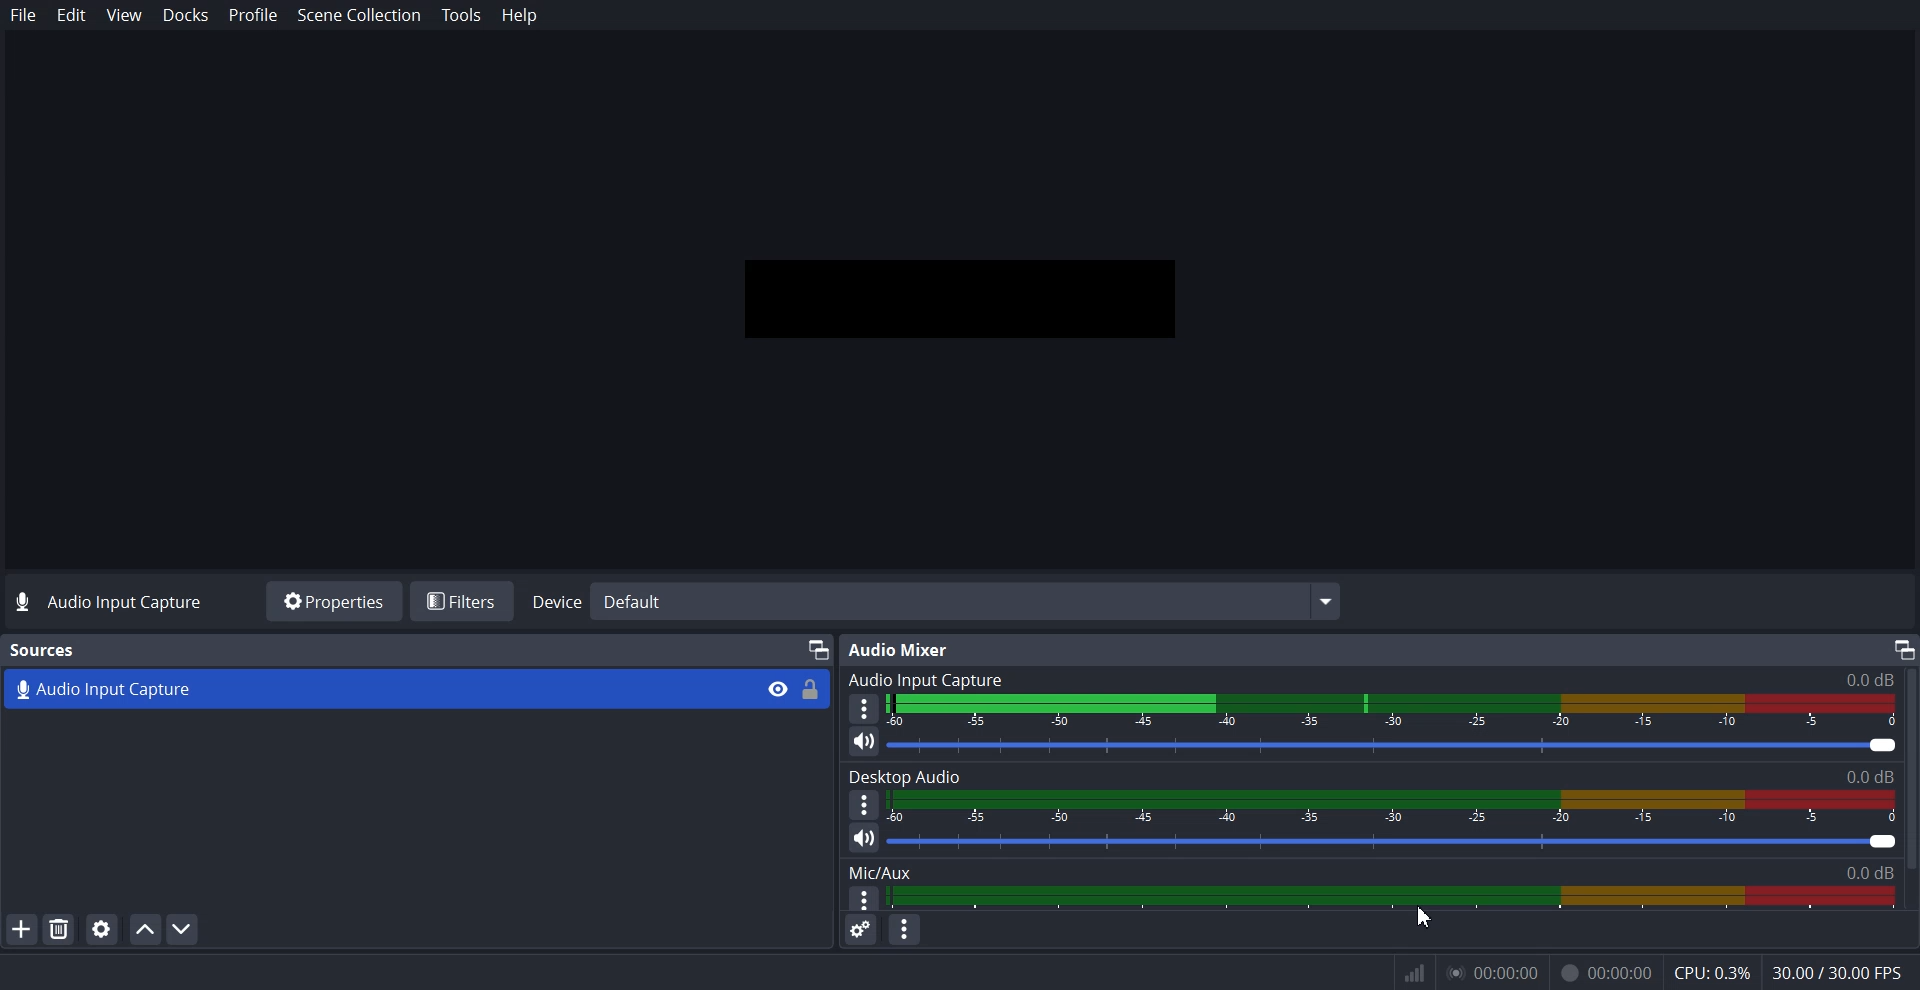 The width and height of the screenshot is (1920, 990). What do you see at coordinates (123, 14) in the screenshot?
I see `View` at bounding box center [123, 14].